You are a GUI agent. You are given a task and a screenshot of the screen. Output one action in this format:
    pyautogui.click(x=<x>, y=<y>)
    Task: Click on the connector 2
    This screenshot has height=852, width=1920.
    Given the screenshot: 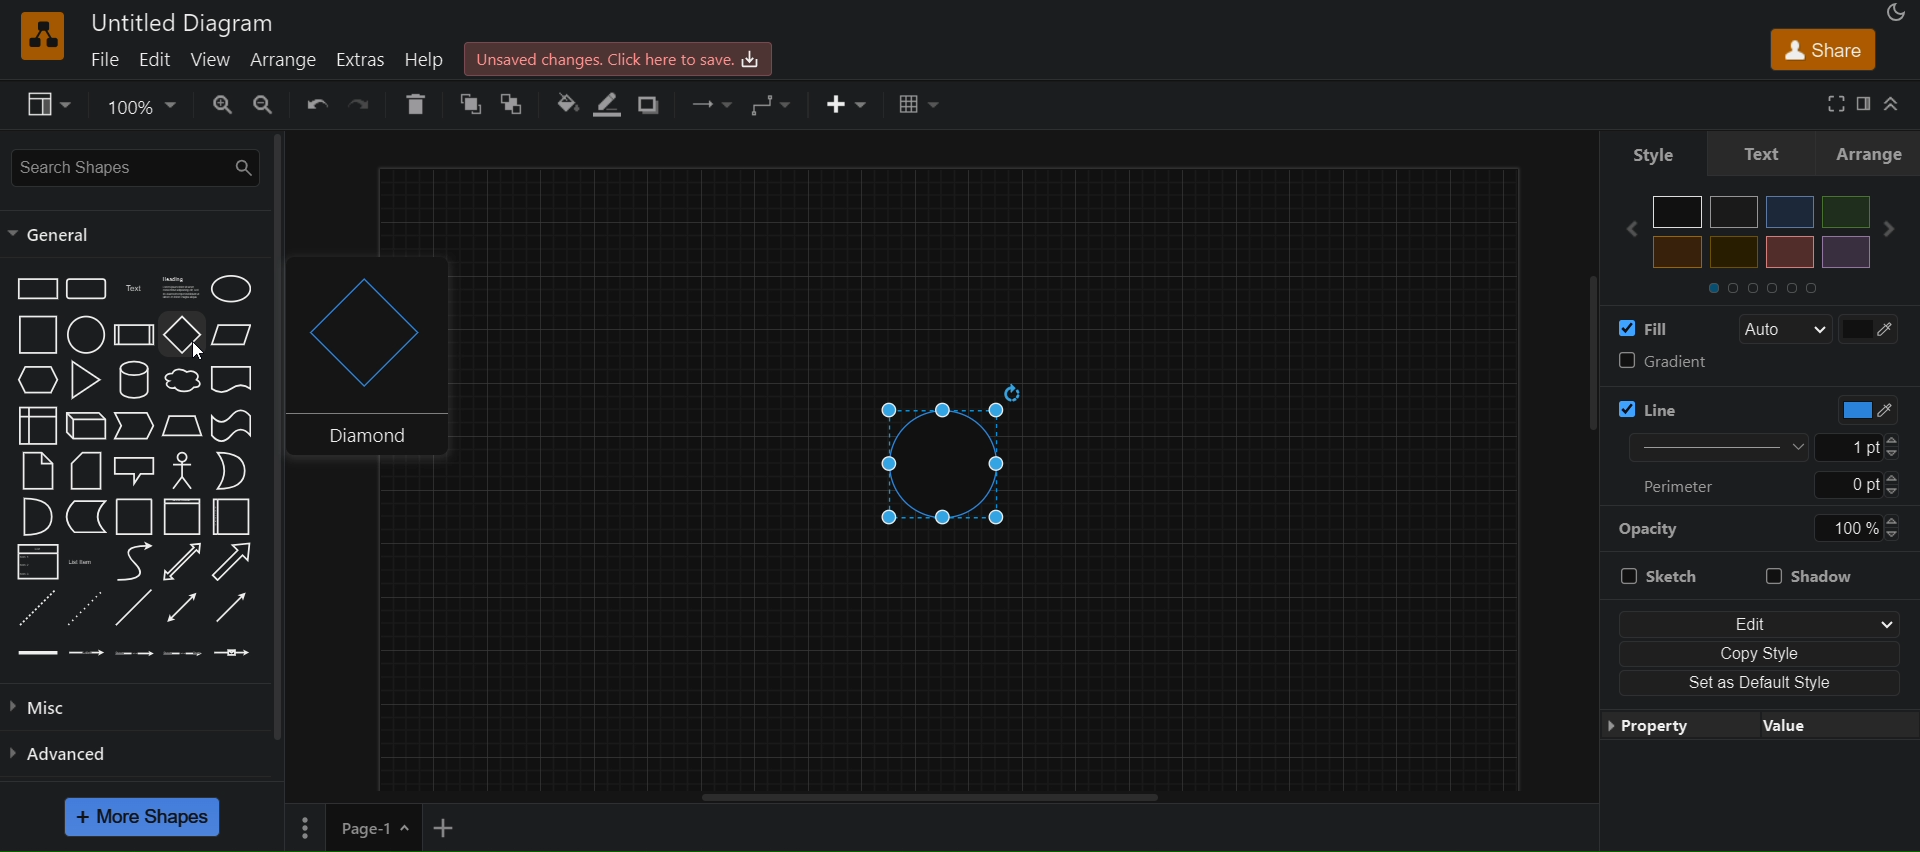 What is the action you would take?
    pyautogui.click(x=87, y=652)
    